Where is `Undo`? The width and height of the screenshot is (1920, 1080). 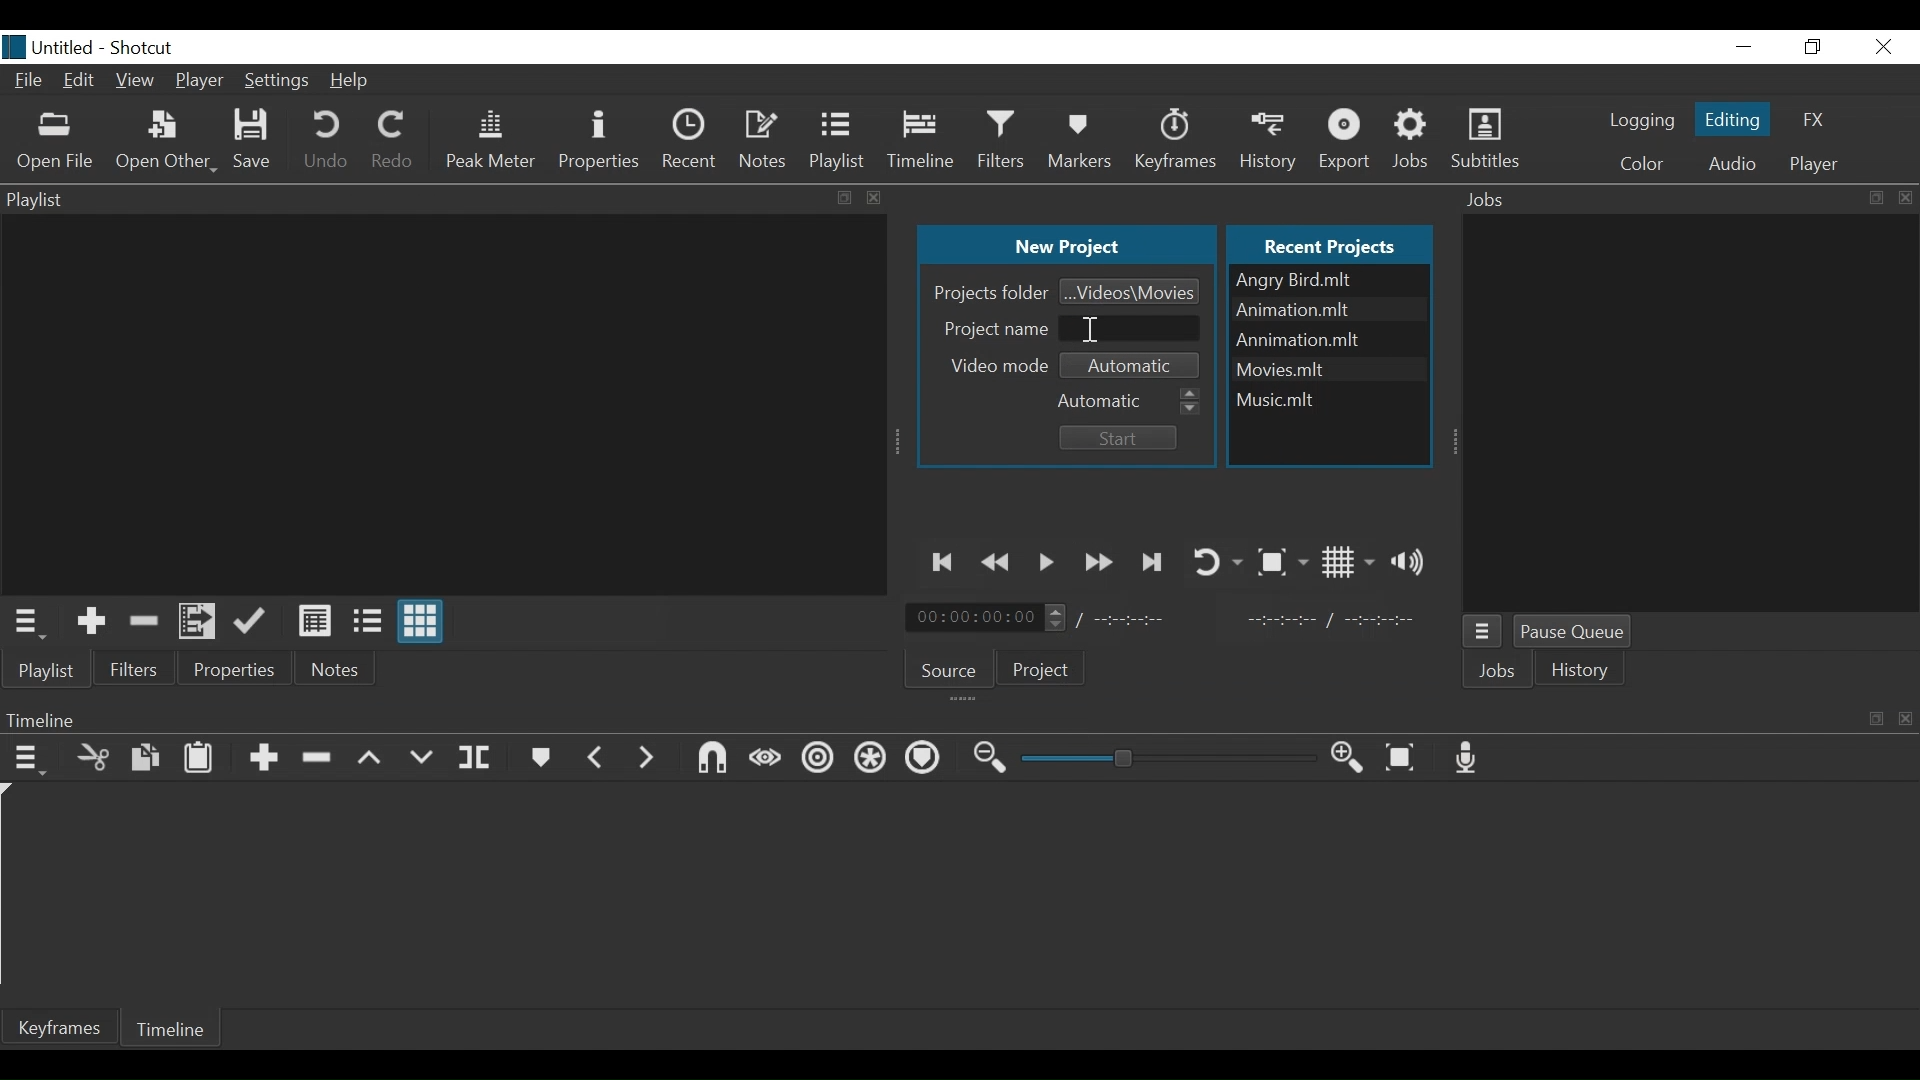
Undo is located at coordinates (326, 143).